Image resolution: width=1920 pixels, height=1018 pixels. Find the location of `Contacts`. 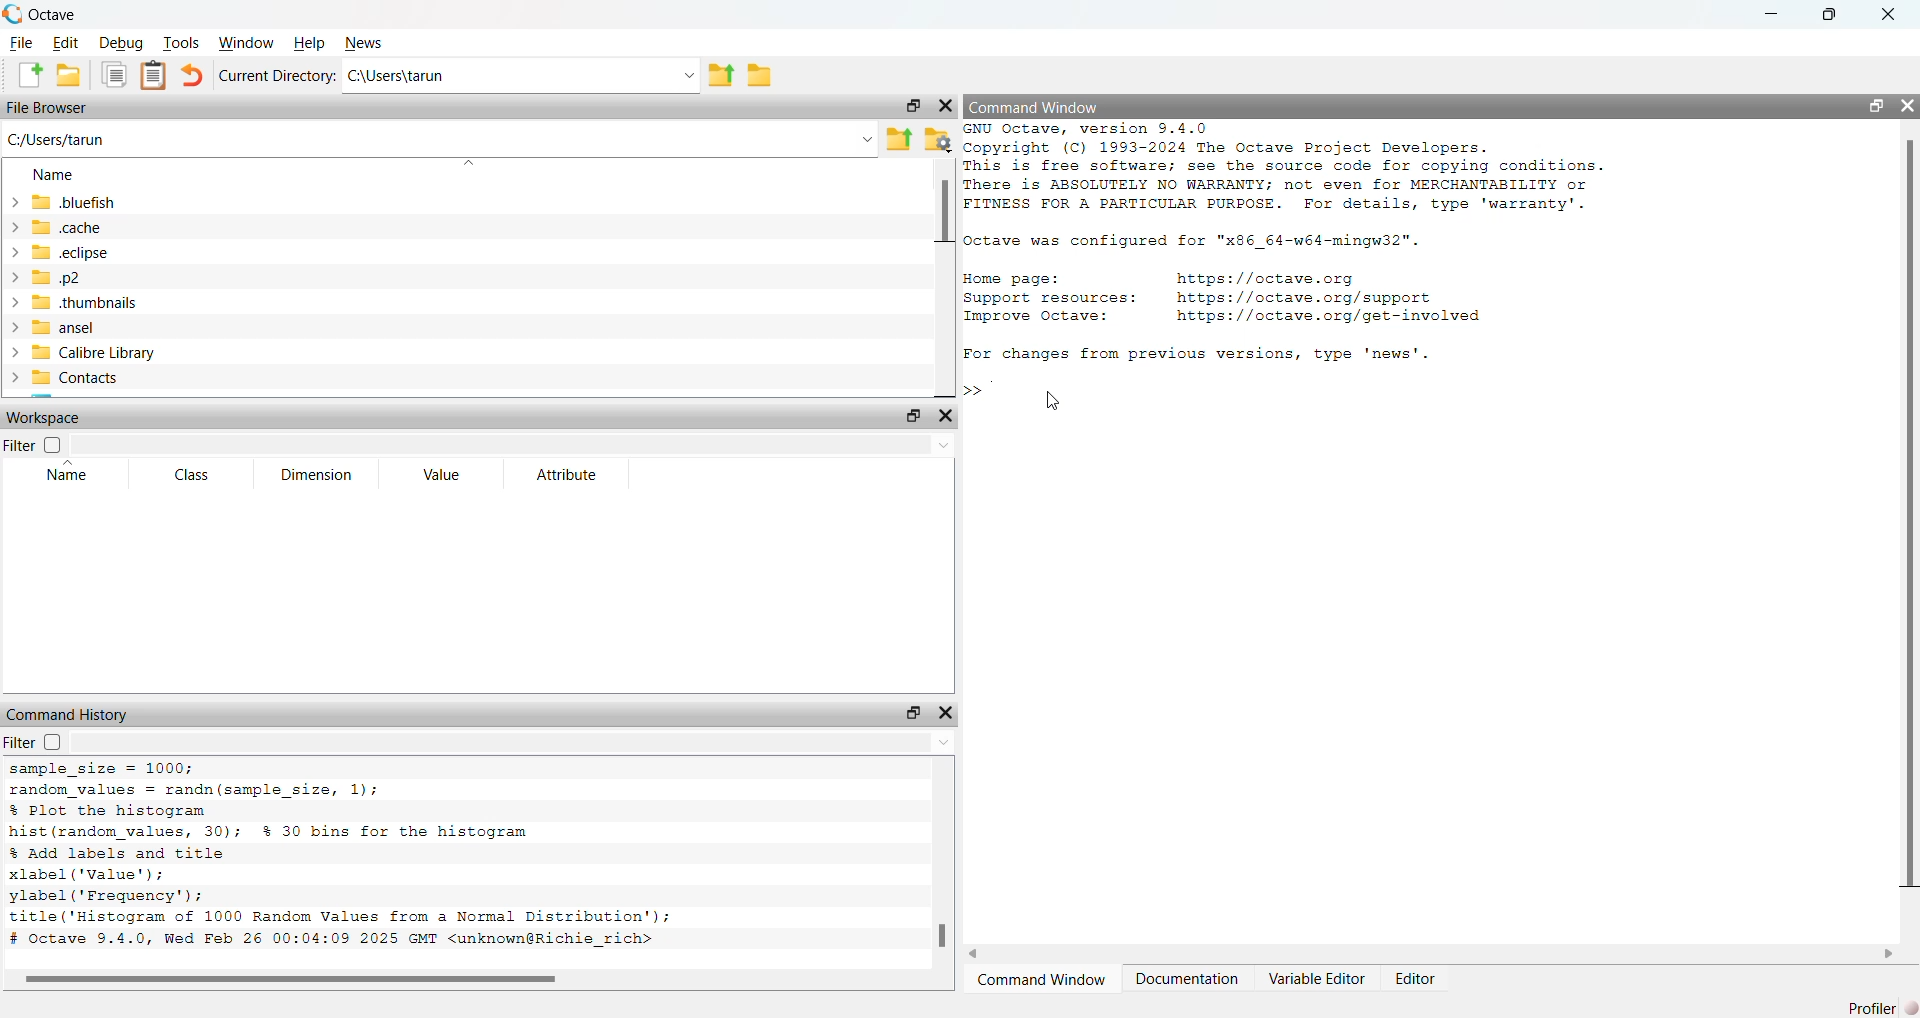

Contacts is located at coordinates (65, 377).